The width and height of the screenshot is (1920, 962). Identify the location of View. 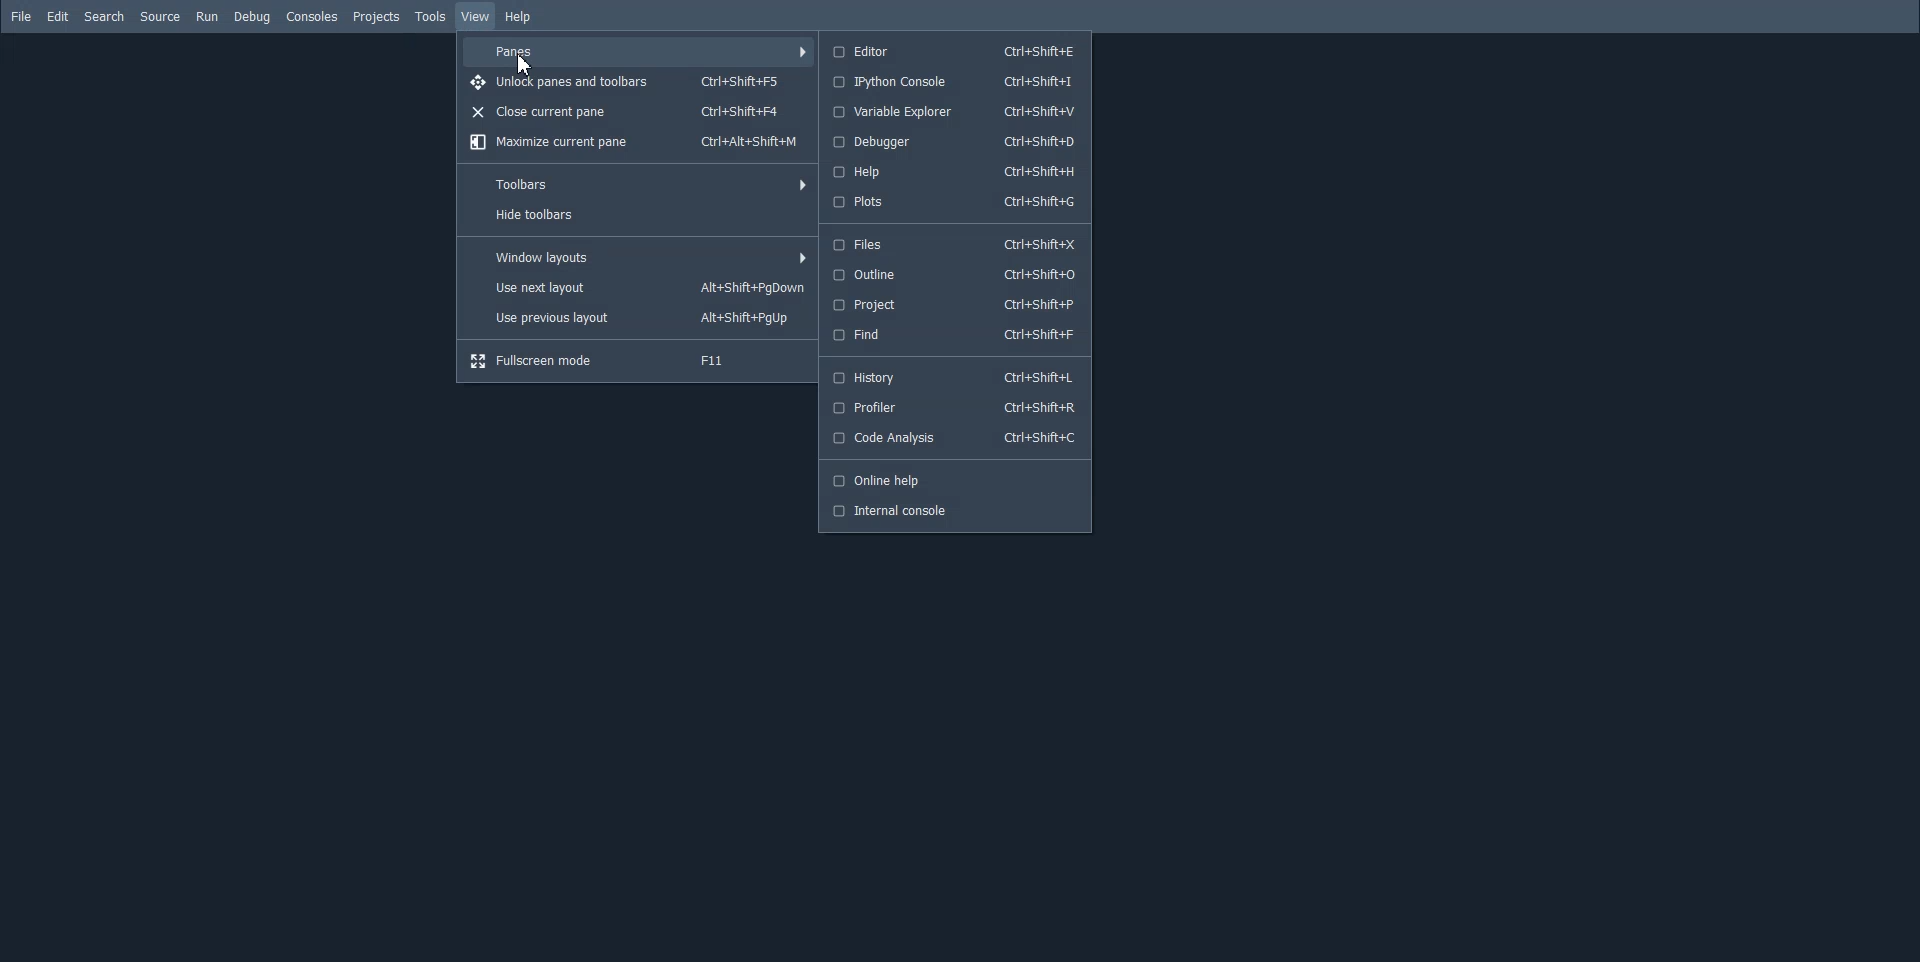
(476, 17).